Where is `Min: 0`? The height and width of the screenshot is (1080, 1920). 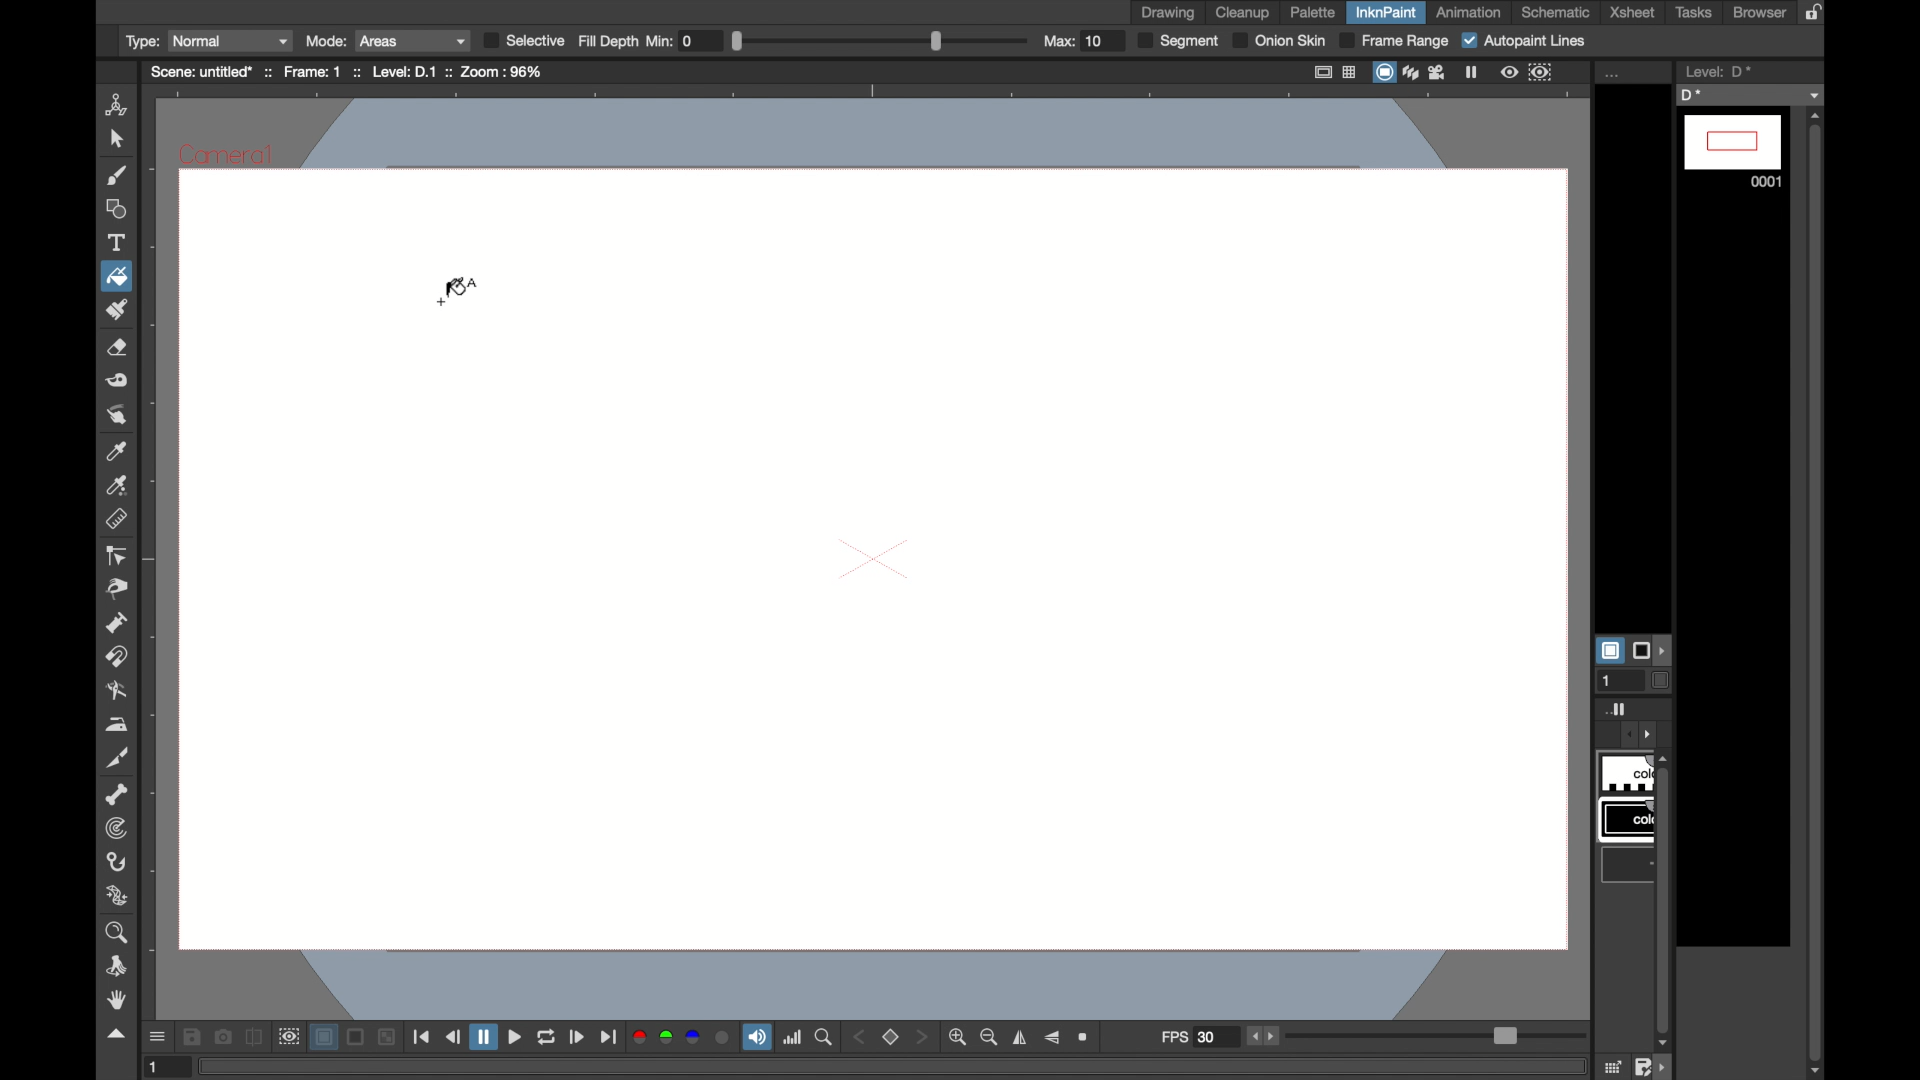 Min: 0 is located at coordinates (686, 40).